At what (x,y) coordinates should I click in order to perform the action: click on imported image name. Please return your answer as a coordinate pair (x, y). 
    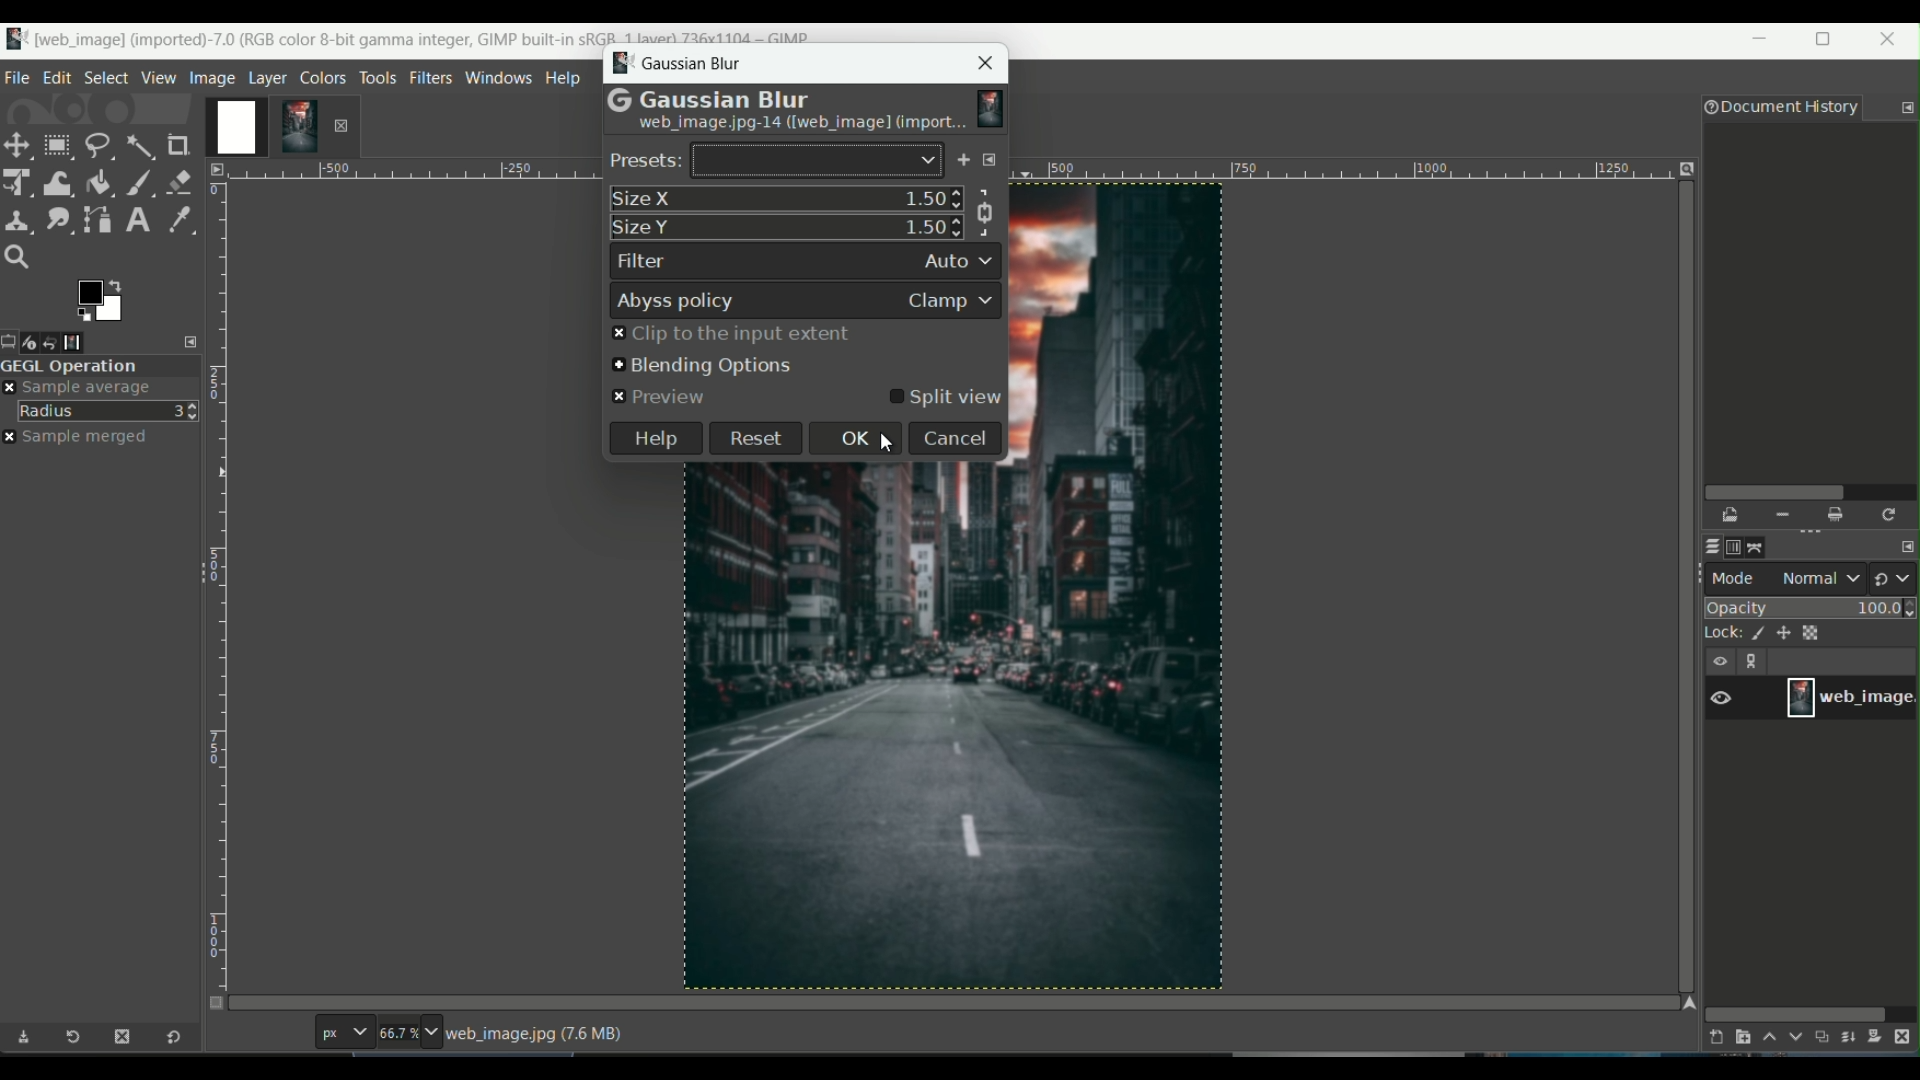
    Looking at the image, I should click on (800, 126).